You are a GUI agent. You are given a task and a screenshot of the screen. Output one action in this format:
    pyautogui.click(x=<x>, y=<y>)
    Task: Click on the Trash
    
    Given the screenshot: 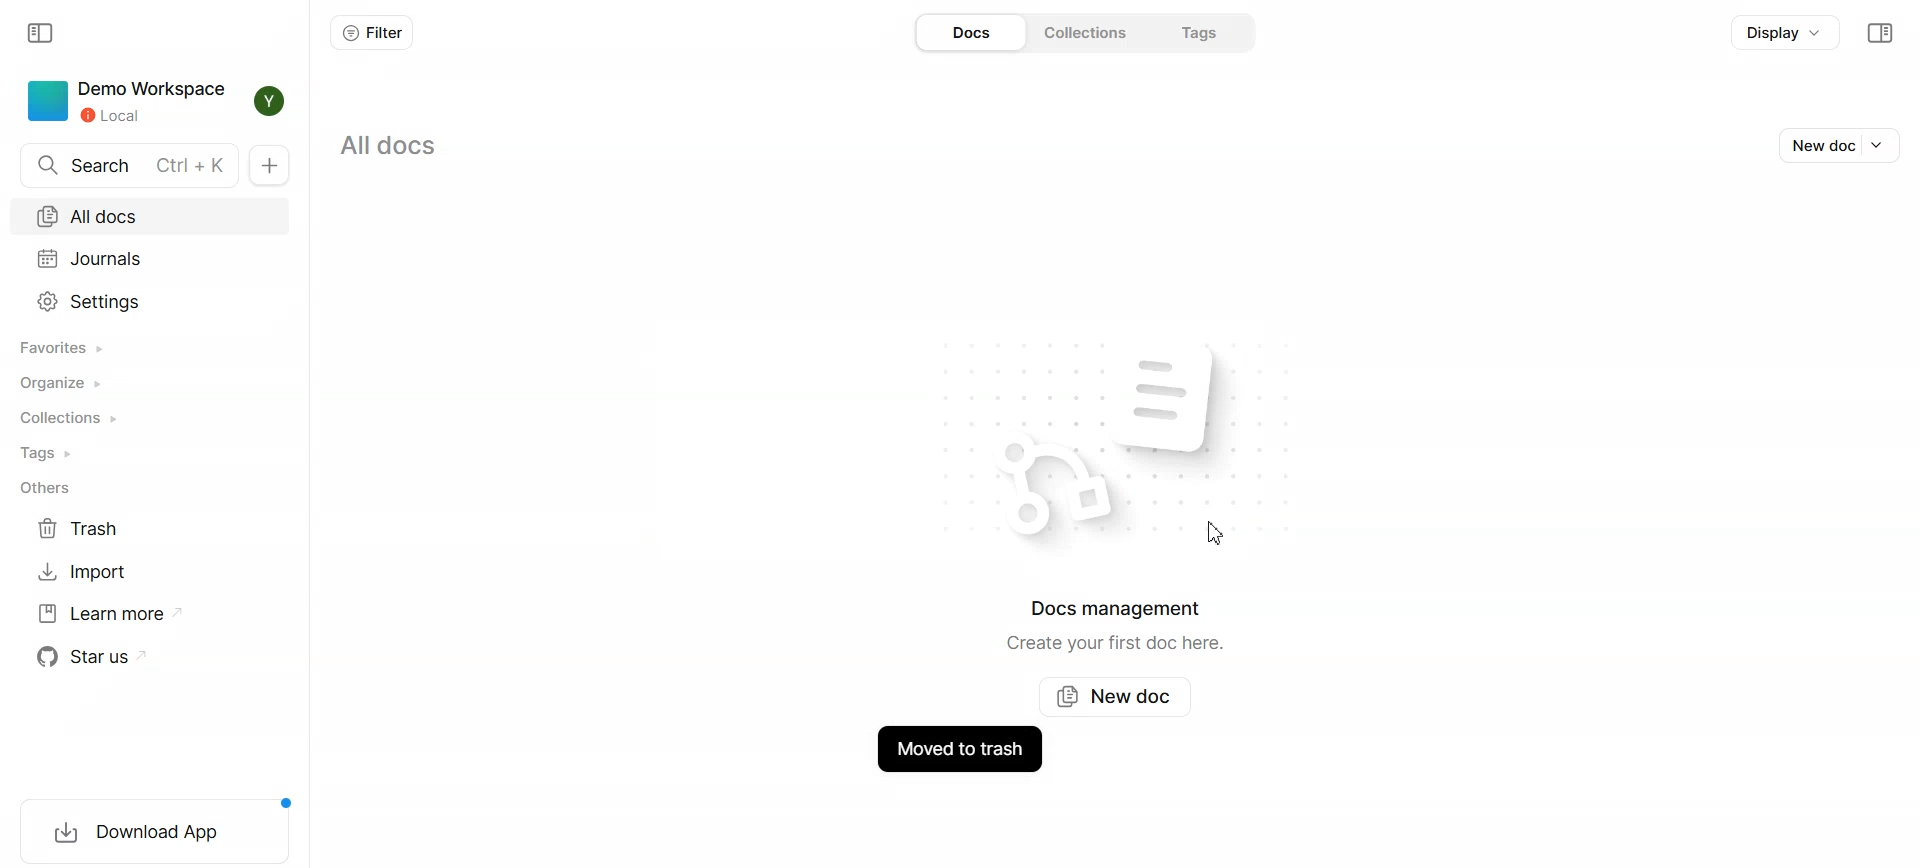 What is the action you would take?
    pyautogui.click(x=131, y=530)
    